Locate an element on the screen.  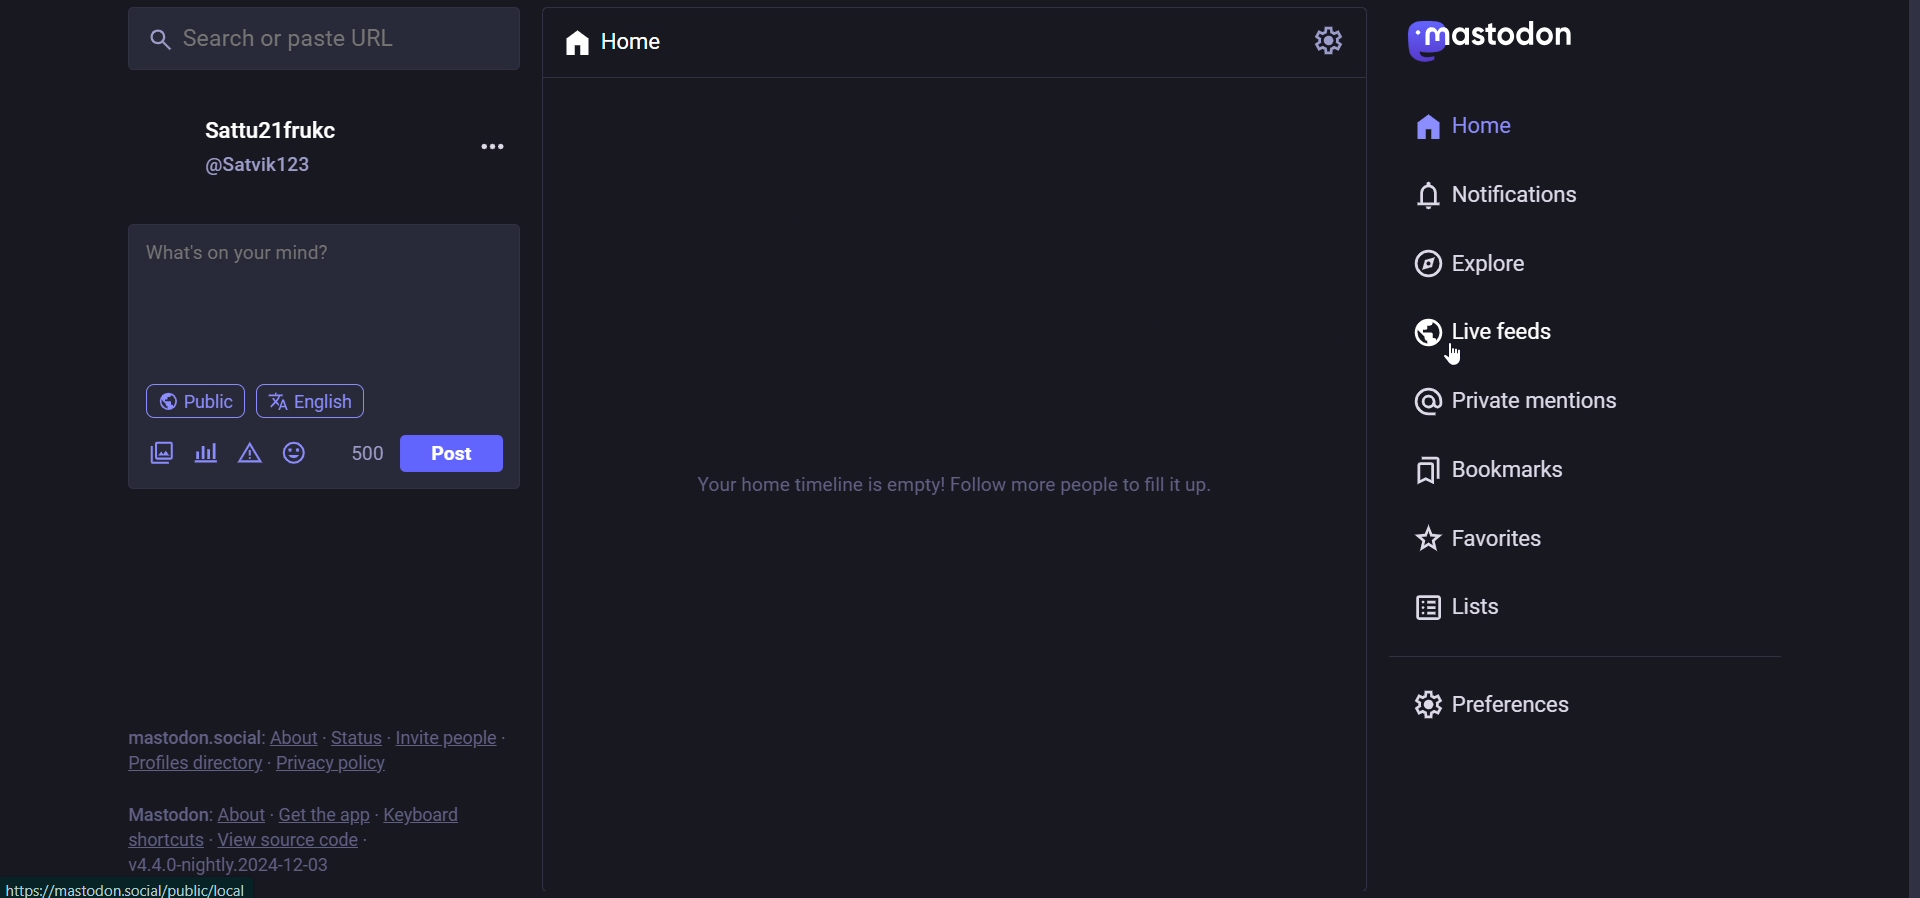
@Satvik123 is located at coordinates (270, 167).